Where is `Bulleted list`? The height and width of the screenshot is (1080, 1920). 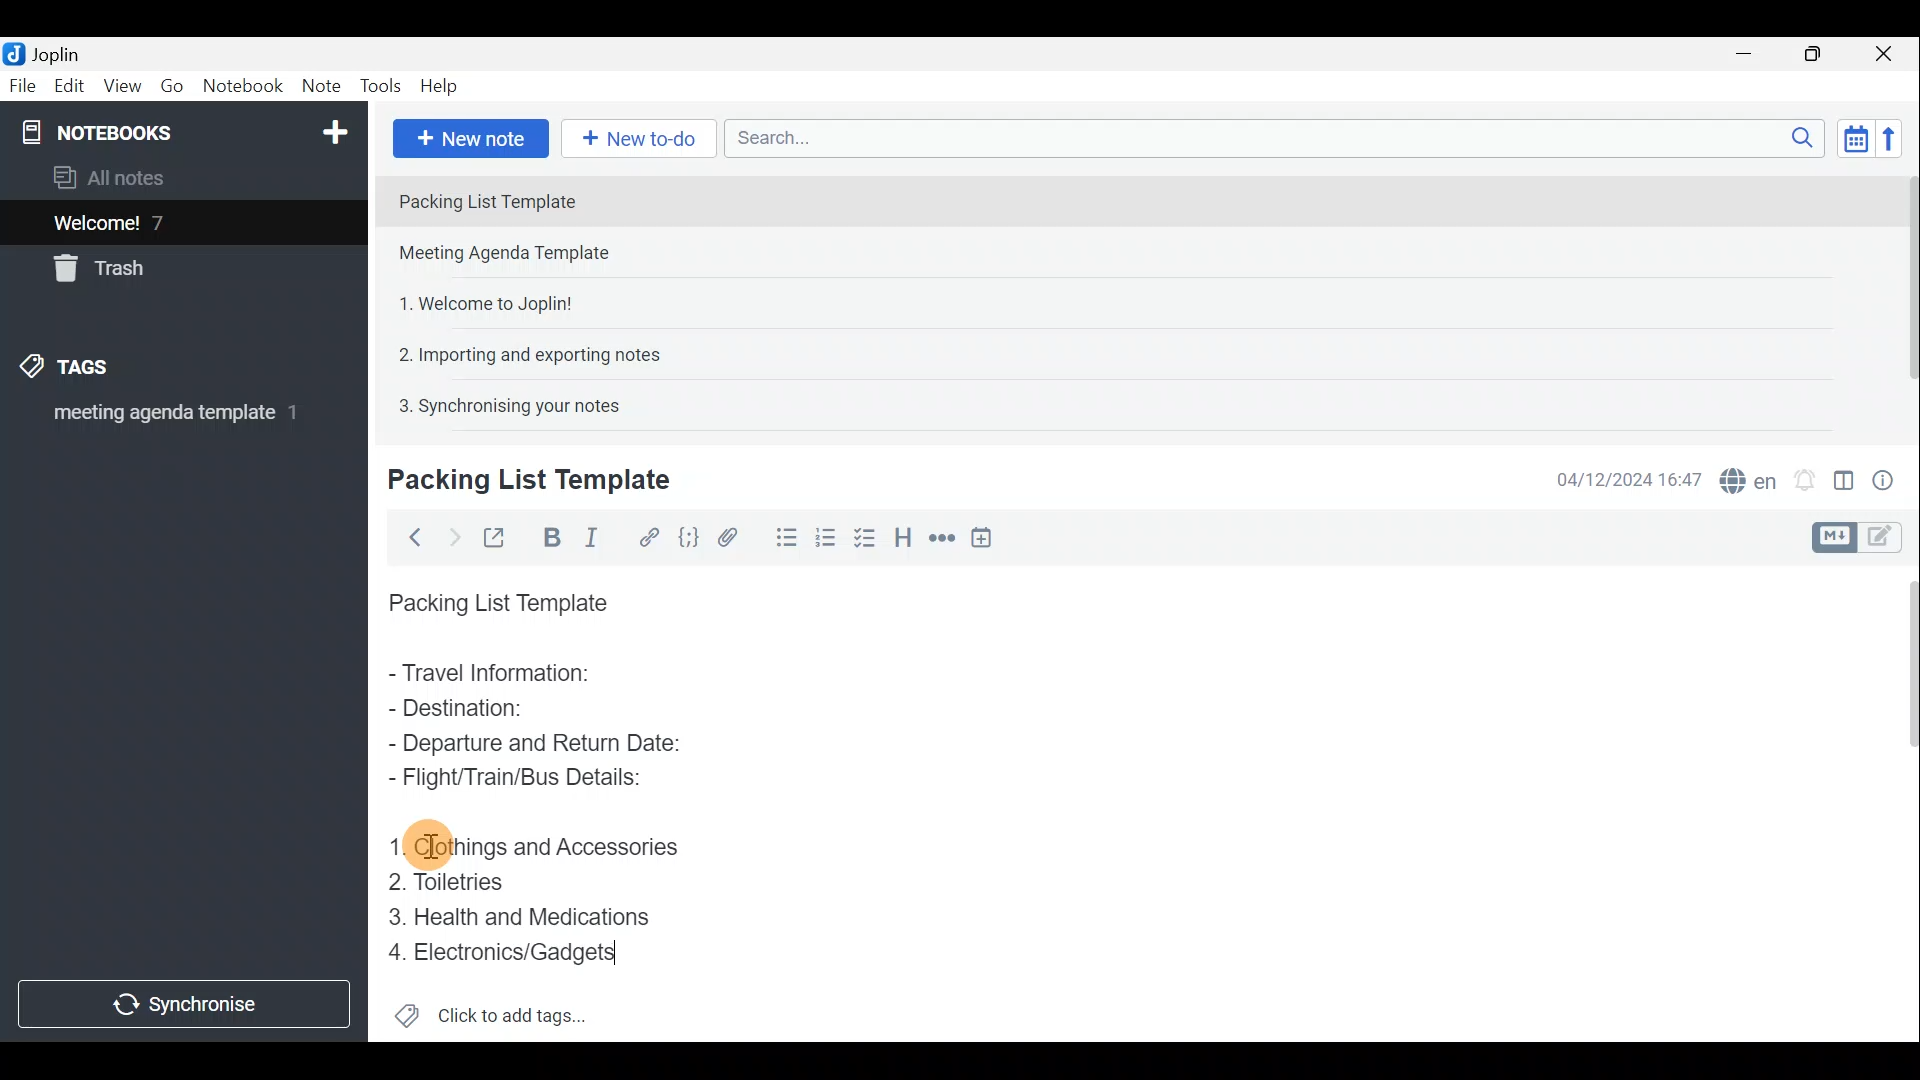
Bulleted list is located at coordinates (779, 541).